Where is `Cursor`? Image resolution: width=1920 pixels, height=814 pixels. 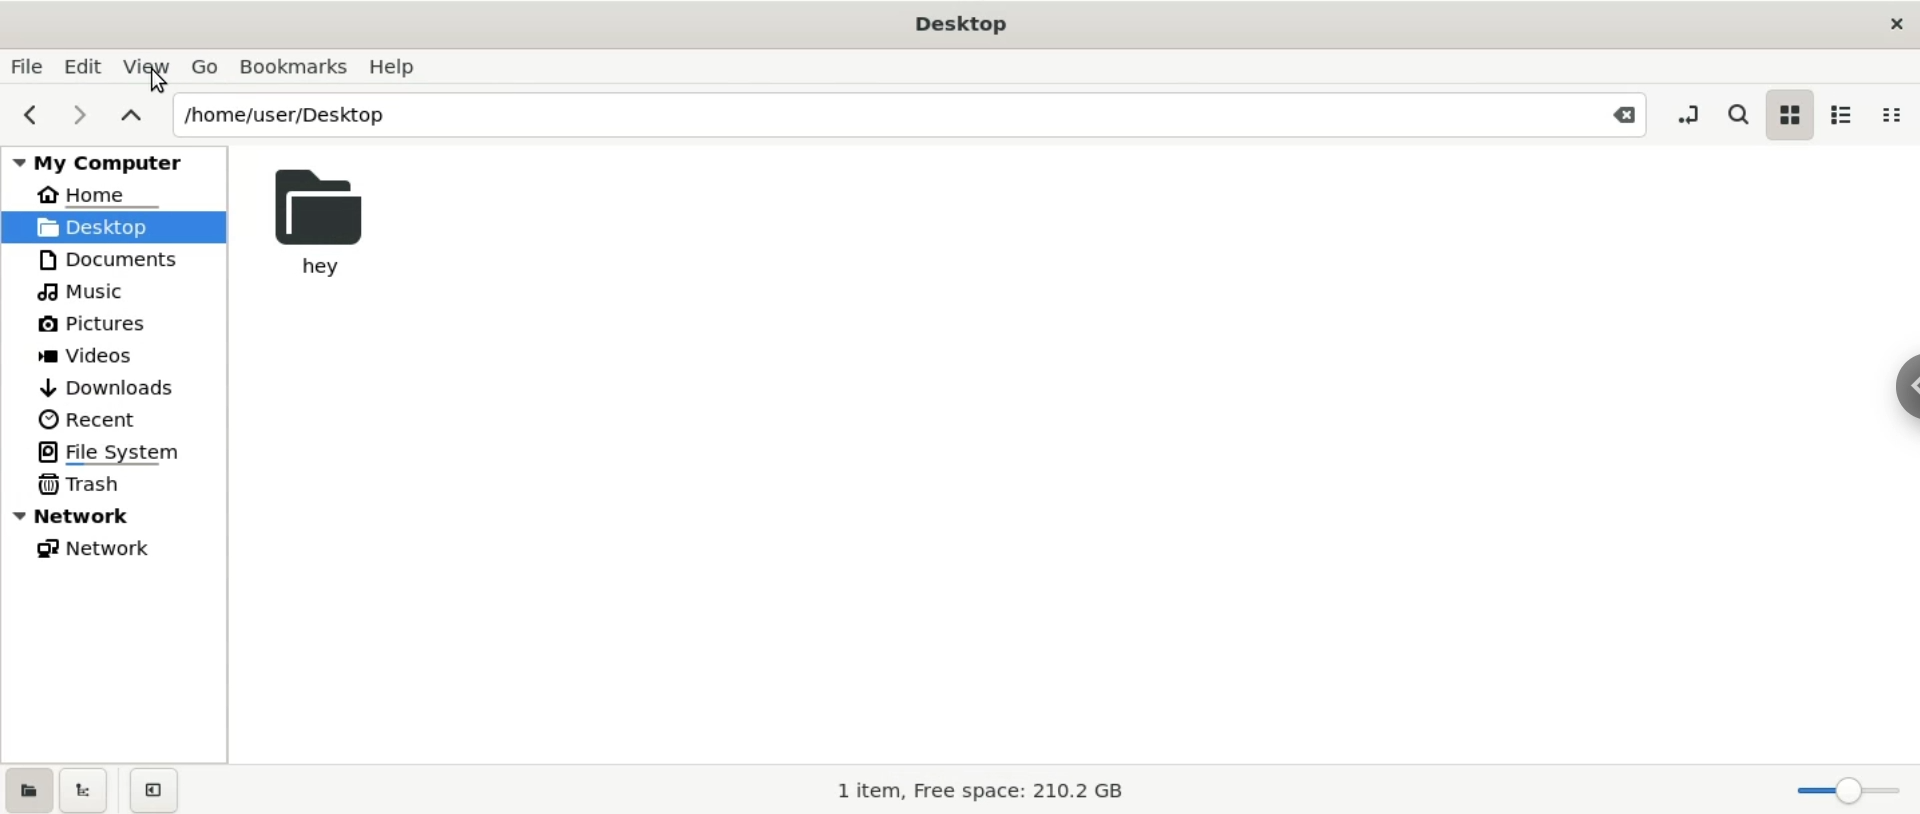
Cursor is located at coordinates (160, 83).